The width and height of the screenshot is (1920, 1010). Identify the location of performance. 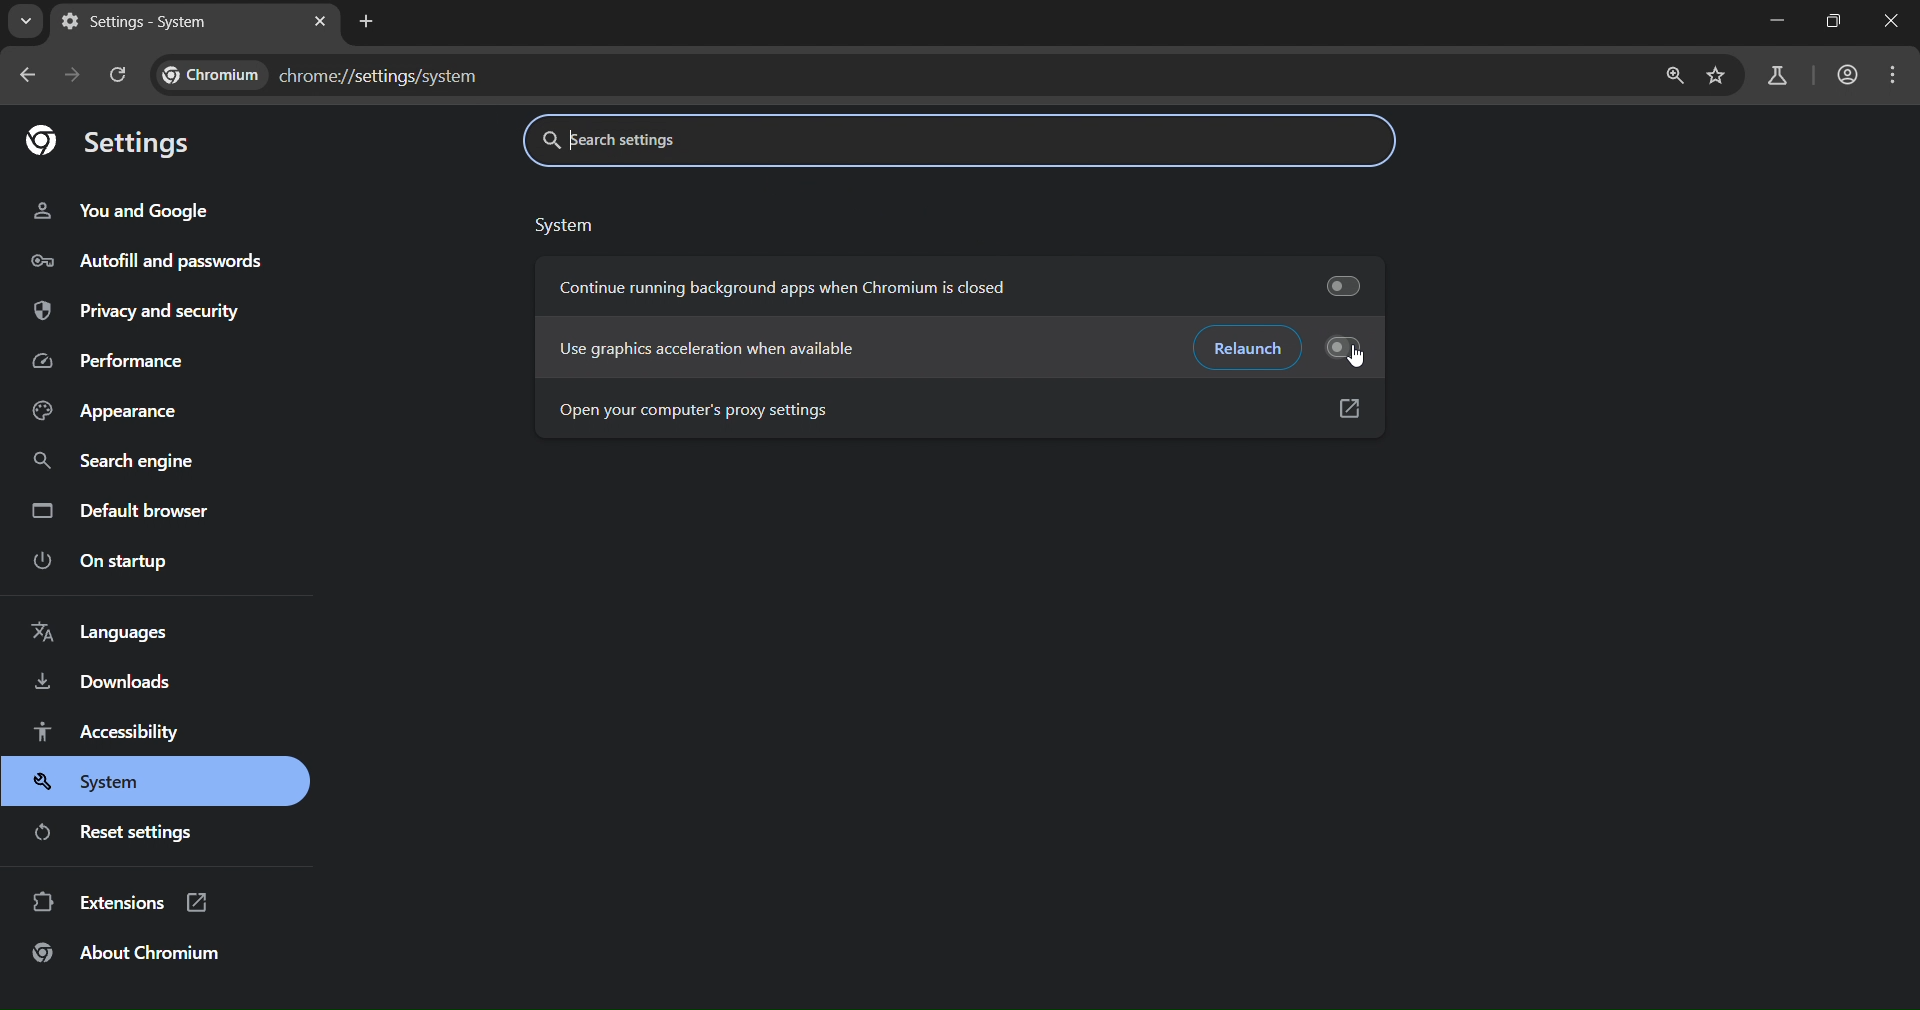
(110, 361).